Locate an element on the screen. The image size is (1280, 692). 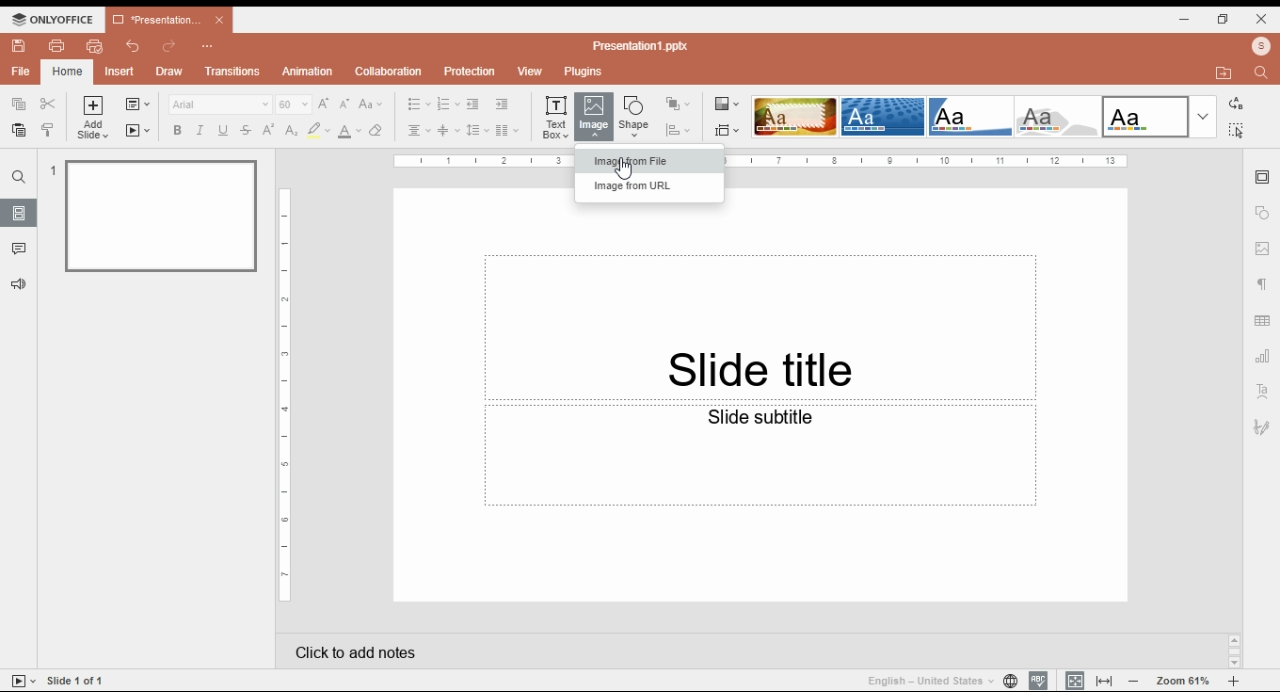
undo is located at coordinates (132, 47).